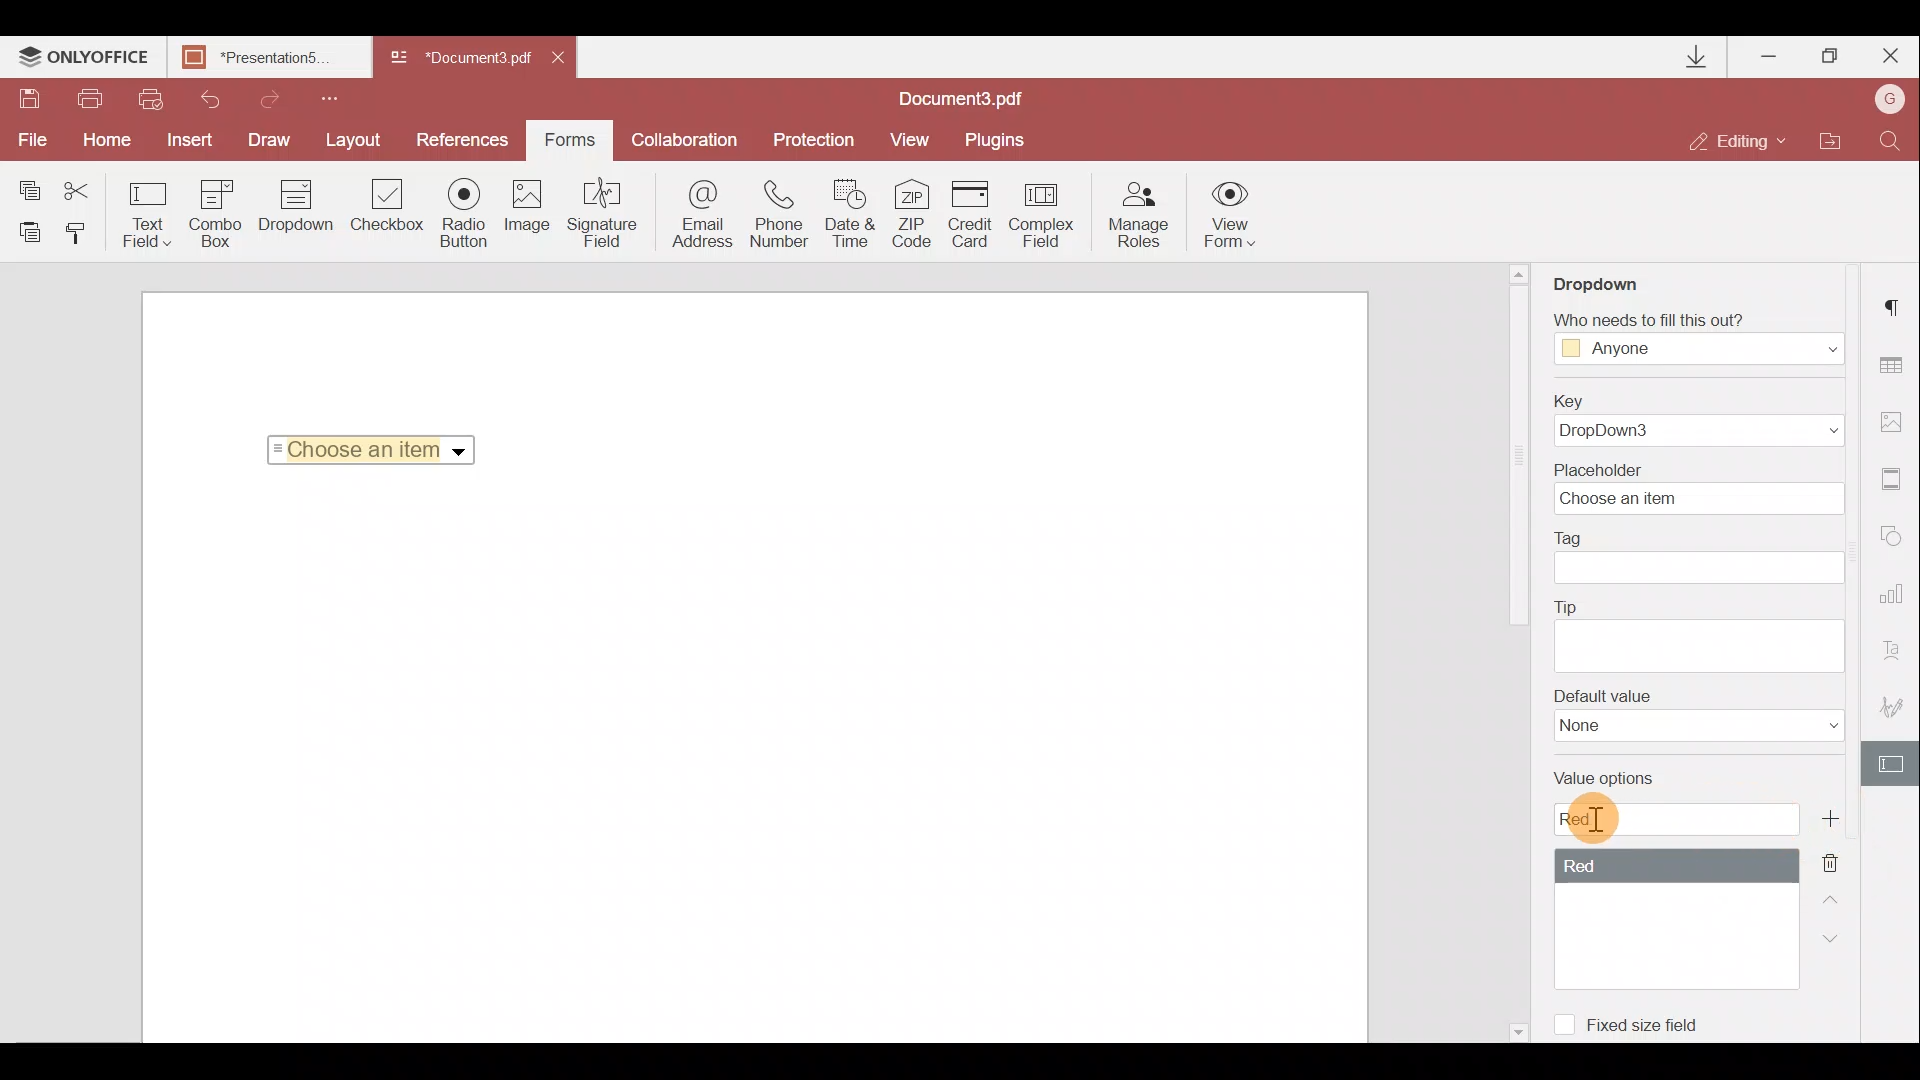 The height and width of the screenshot is (1080, 1920). What do you see at coordinates (83, 238) in the screenshot?
I see `Copy style` at bounding box center [83, 238].